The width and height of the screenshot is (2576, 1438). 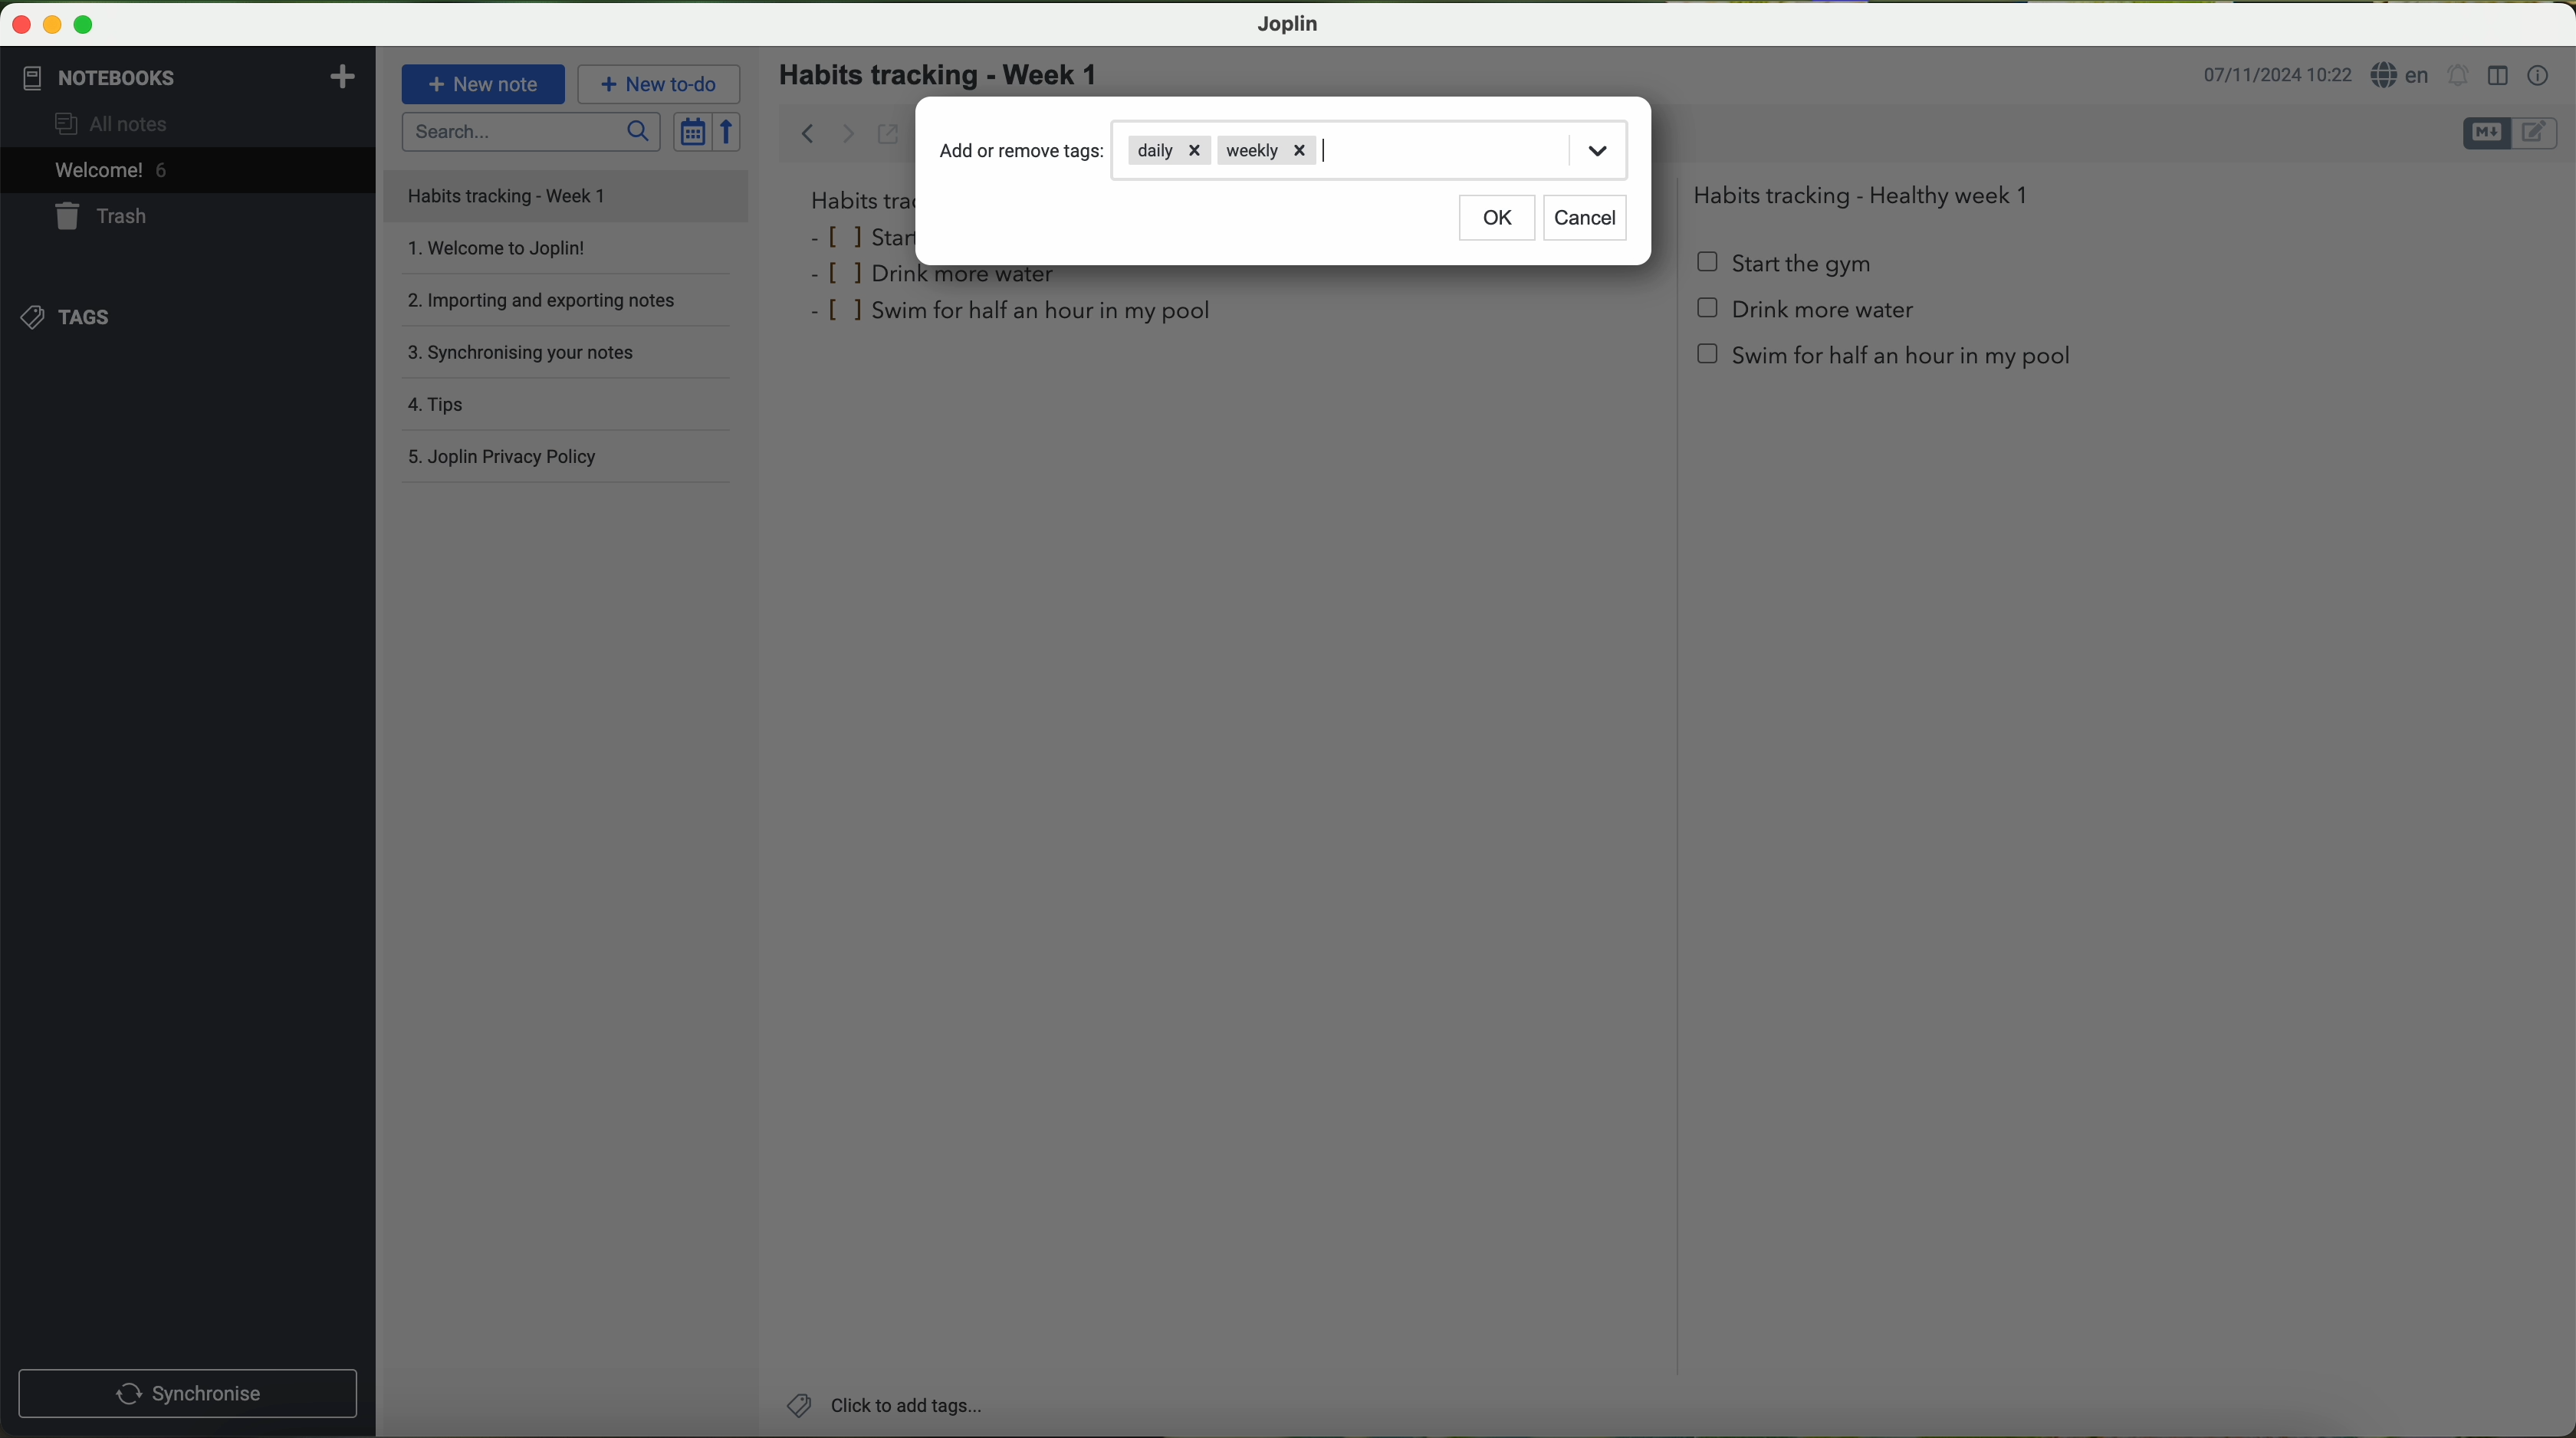 What do you see at coordinates (881, 1403) in the screenshot?
I see `click on add tags` at bounding box center [881, 1403].